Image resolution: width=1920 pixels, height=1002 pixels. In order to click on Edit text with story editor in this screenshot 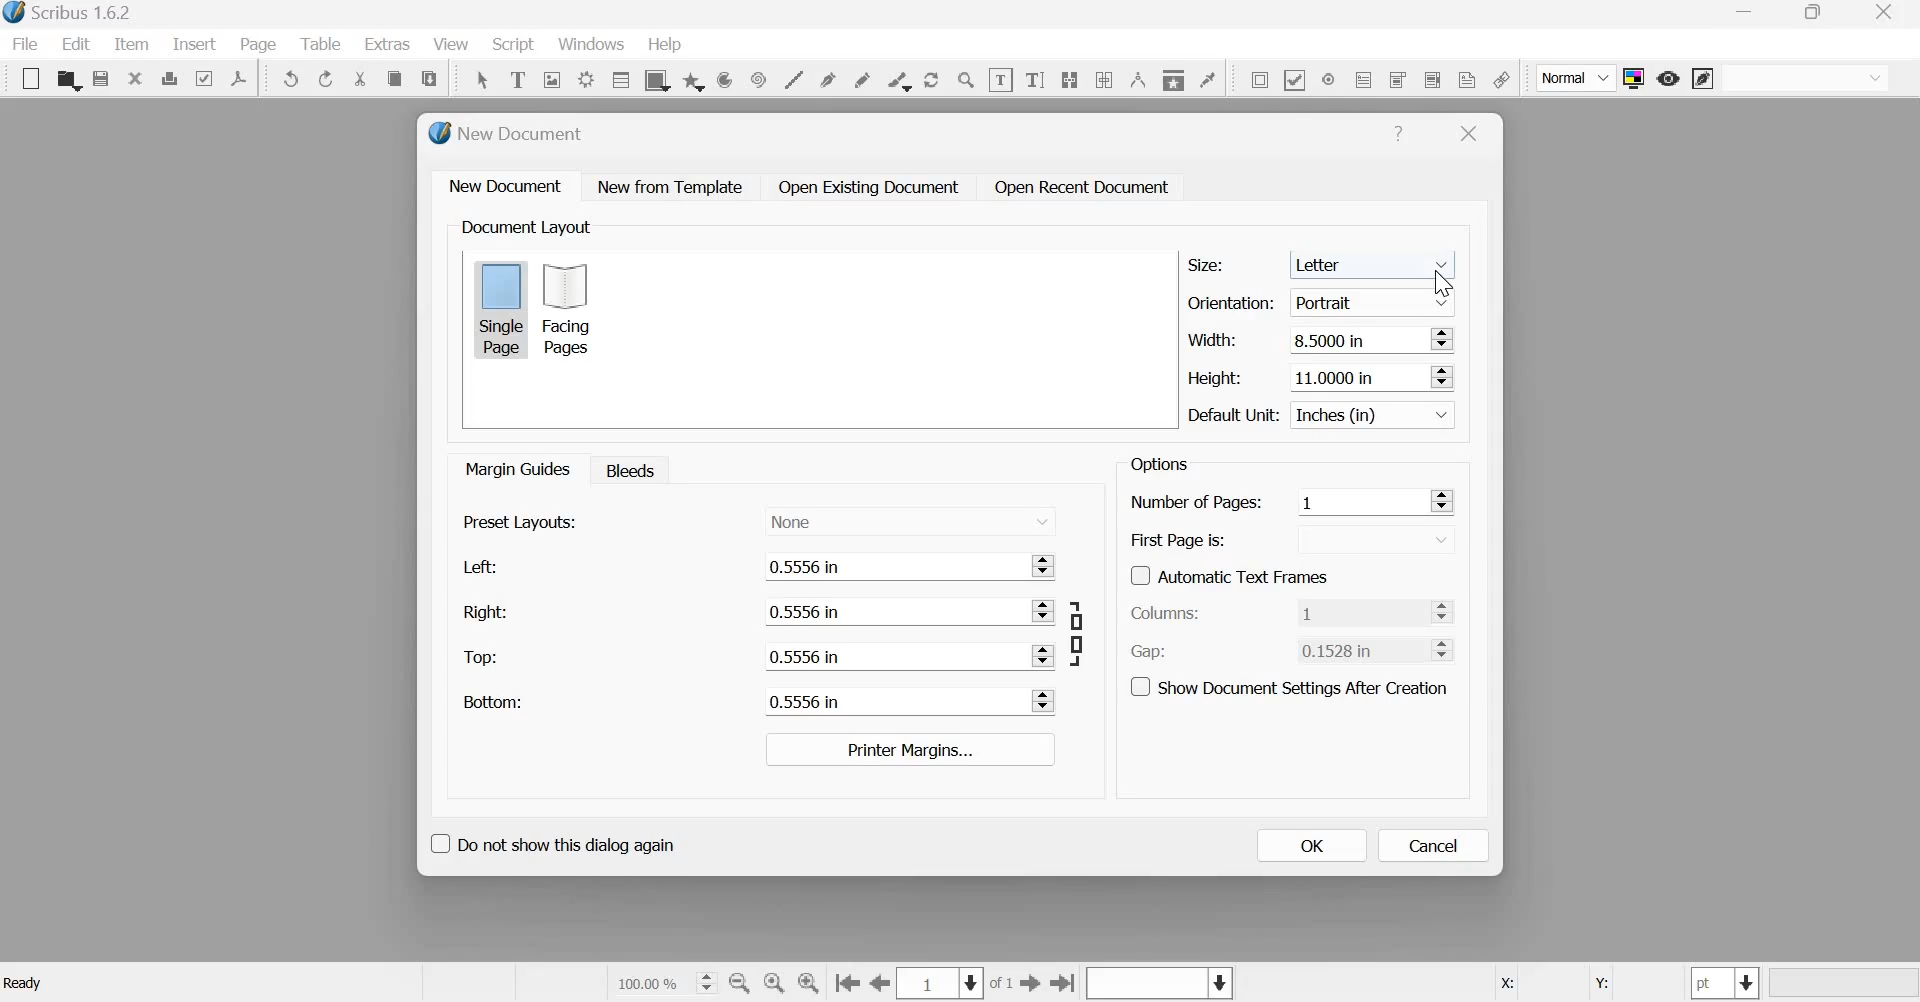, I will do `click(1035, 77)`.